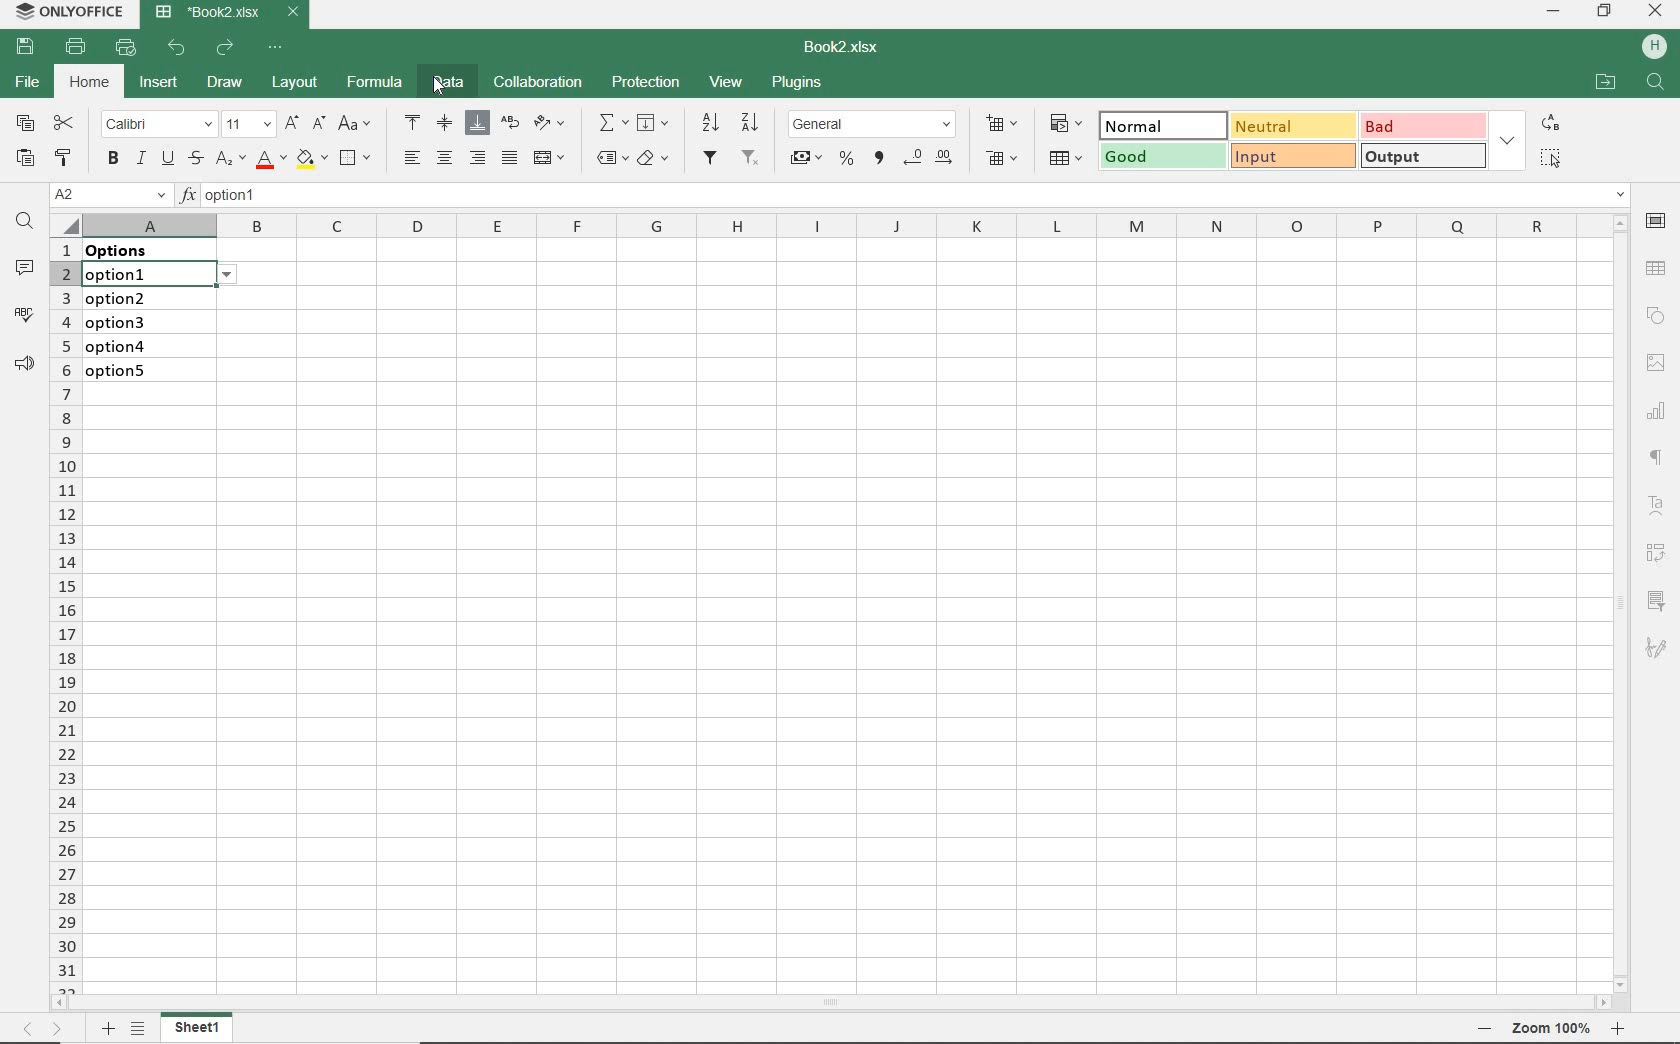 The width and height of the screenshot is (1680, 1044). I want to click on DELETE CELLS, so click(1005, 160).